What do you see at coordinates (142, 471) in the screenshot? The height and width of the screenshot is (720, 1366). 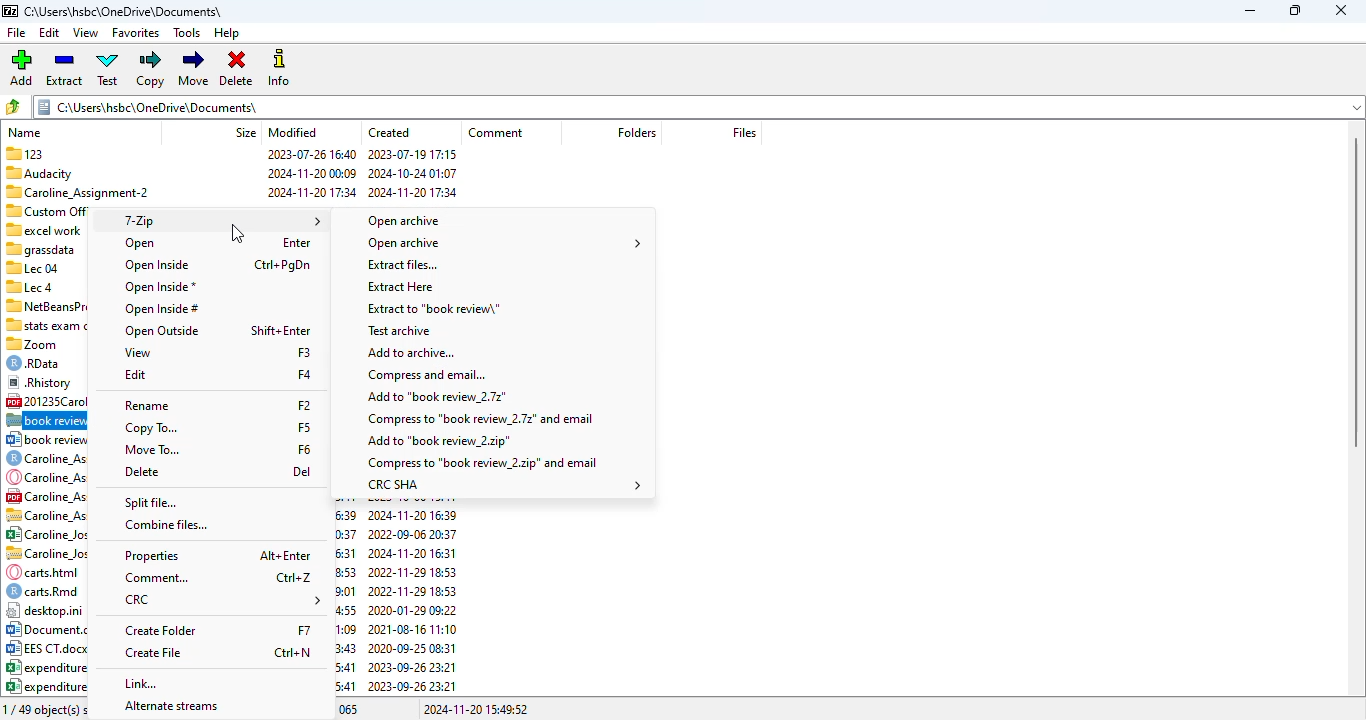 I see `delete` at bounding box center [142, 471].